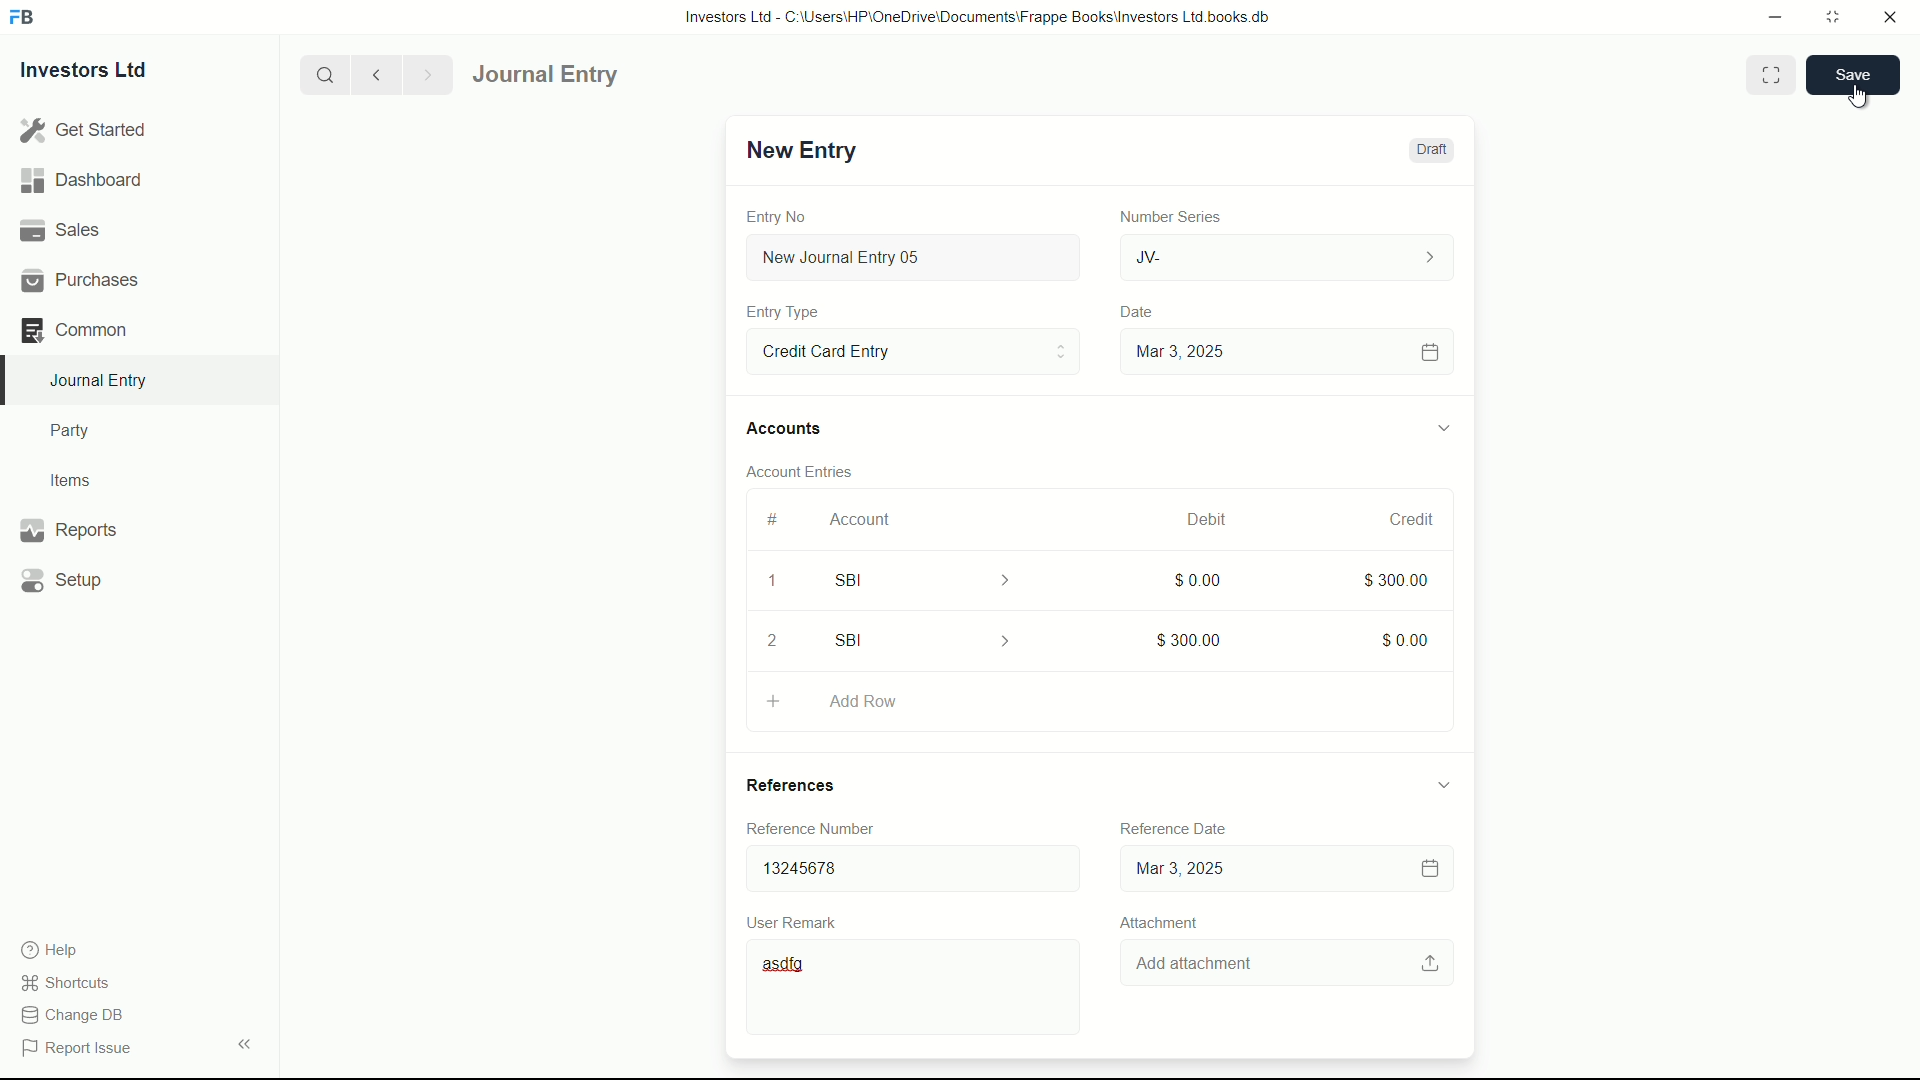 The image size is (1920, 1080). What do you see at coordinates (1770, 15) in the screenshot?
I see `minimize` at bounding box center [1770, 15].